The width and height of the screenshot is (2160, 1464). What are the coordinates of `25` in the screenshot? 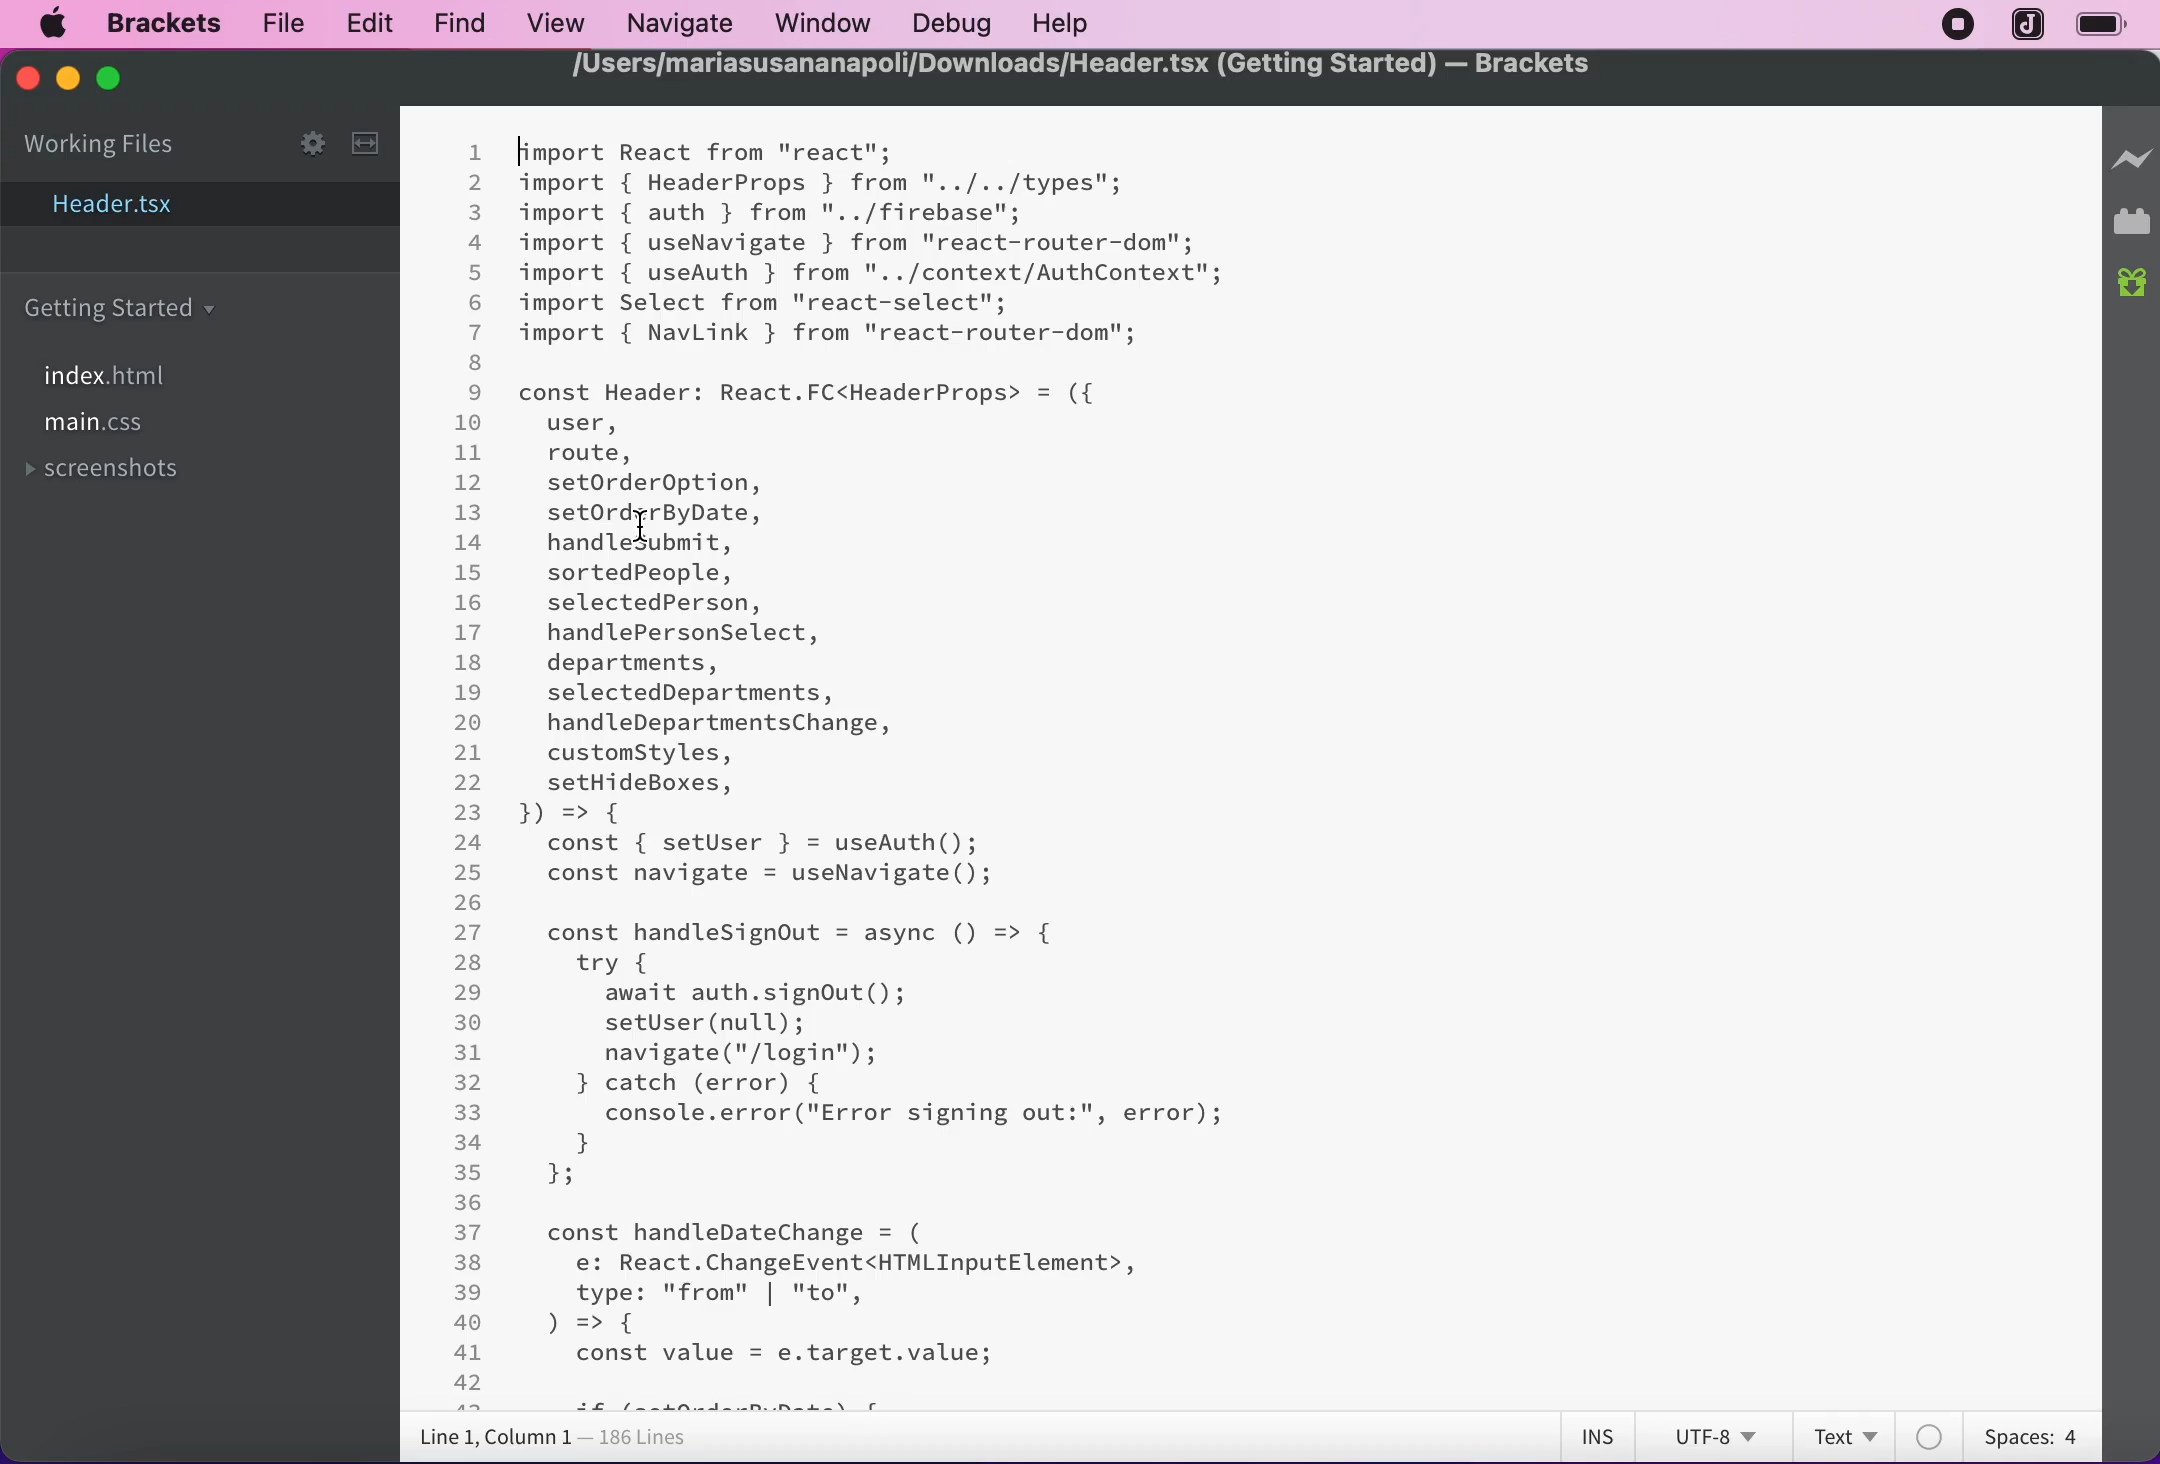 It's located at (469, 872).